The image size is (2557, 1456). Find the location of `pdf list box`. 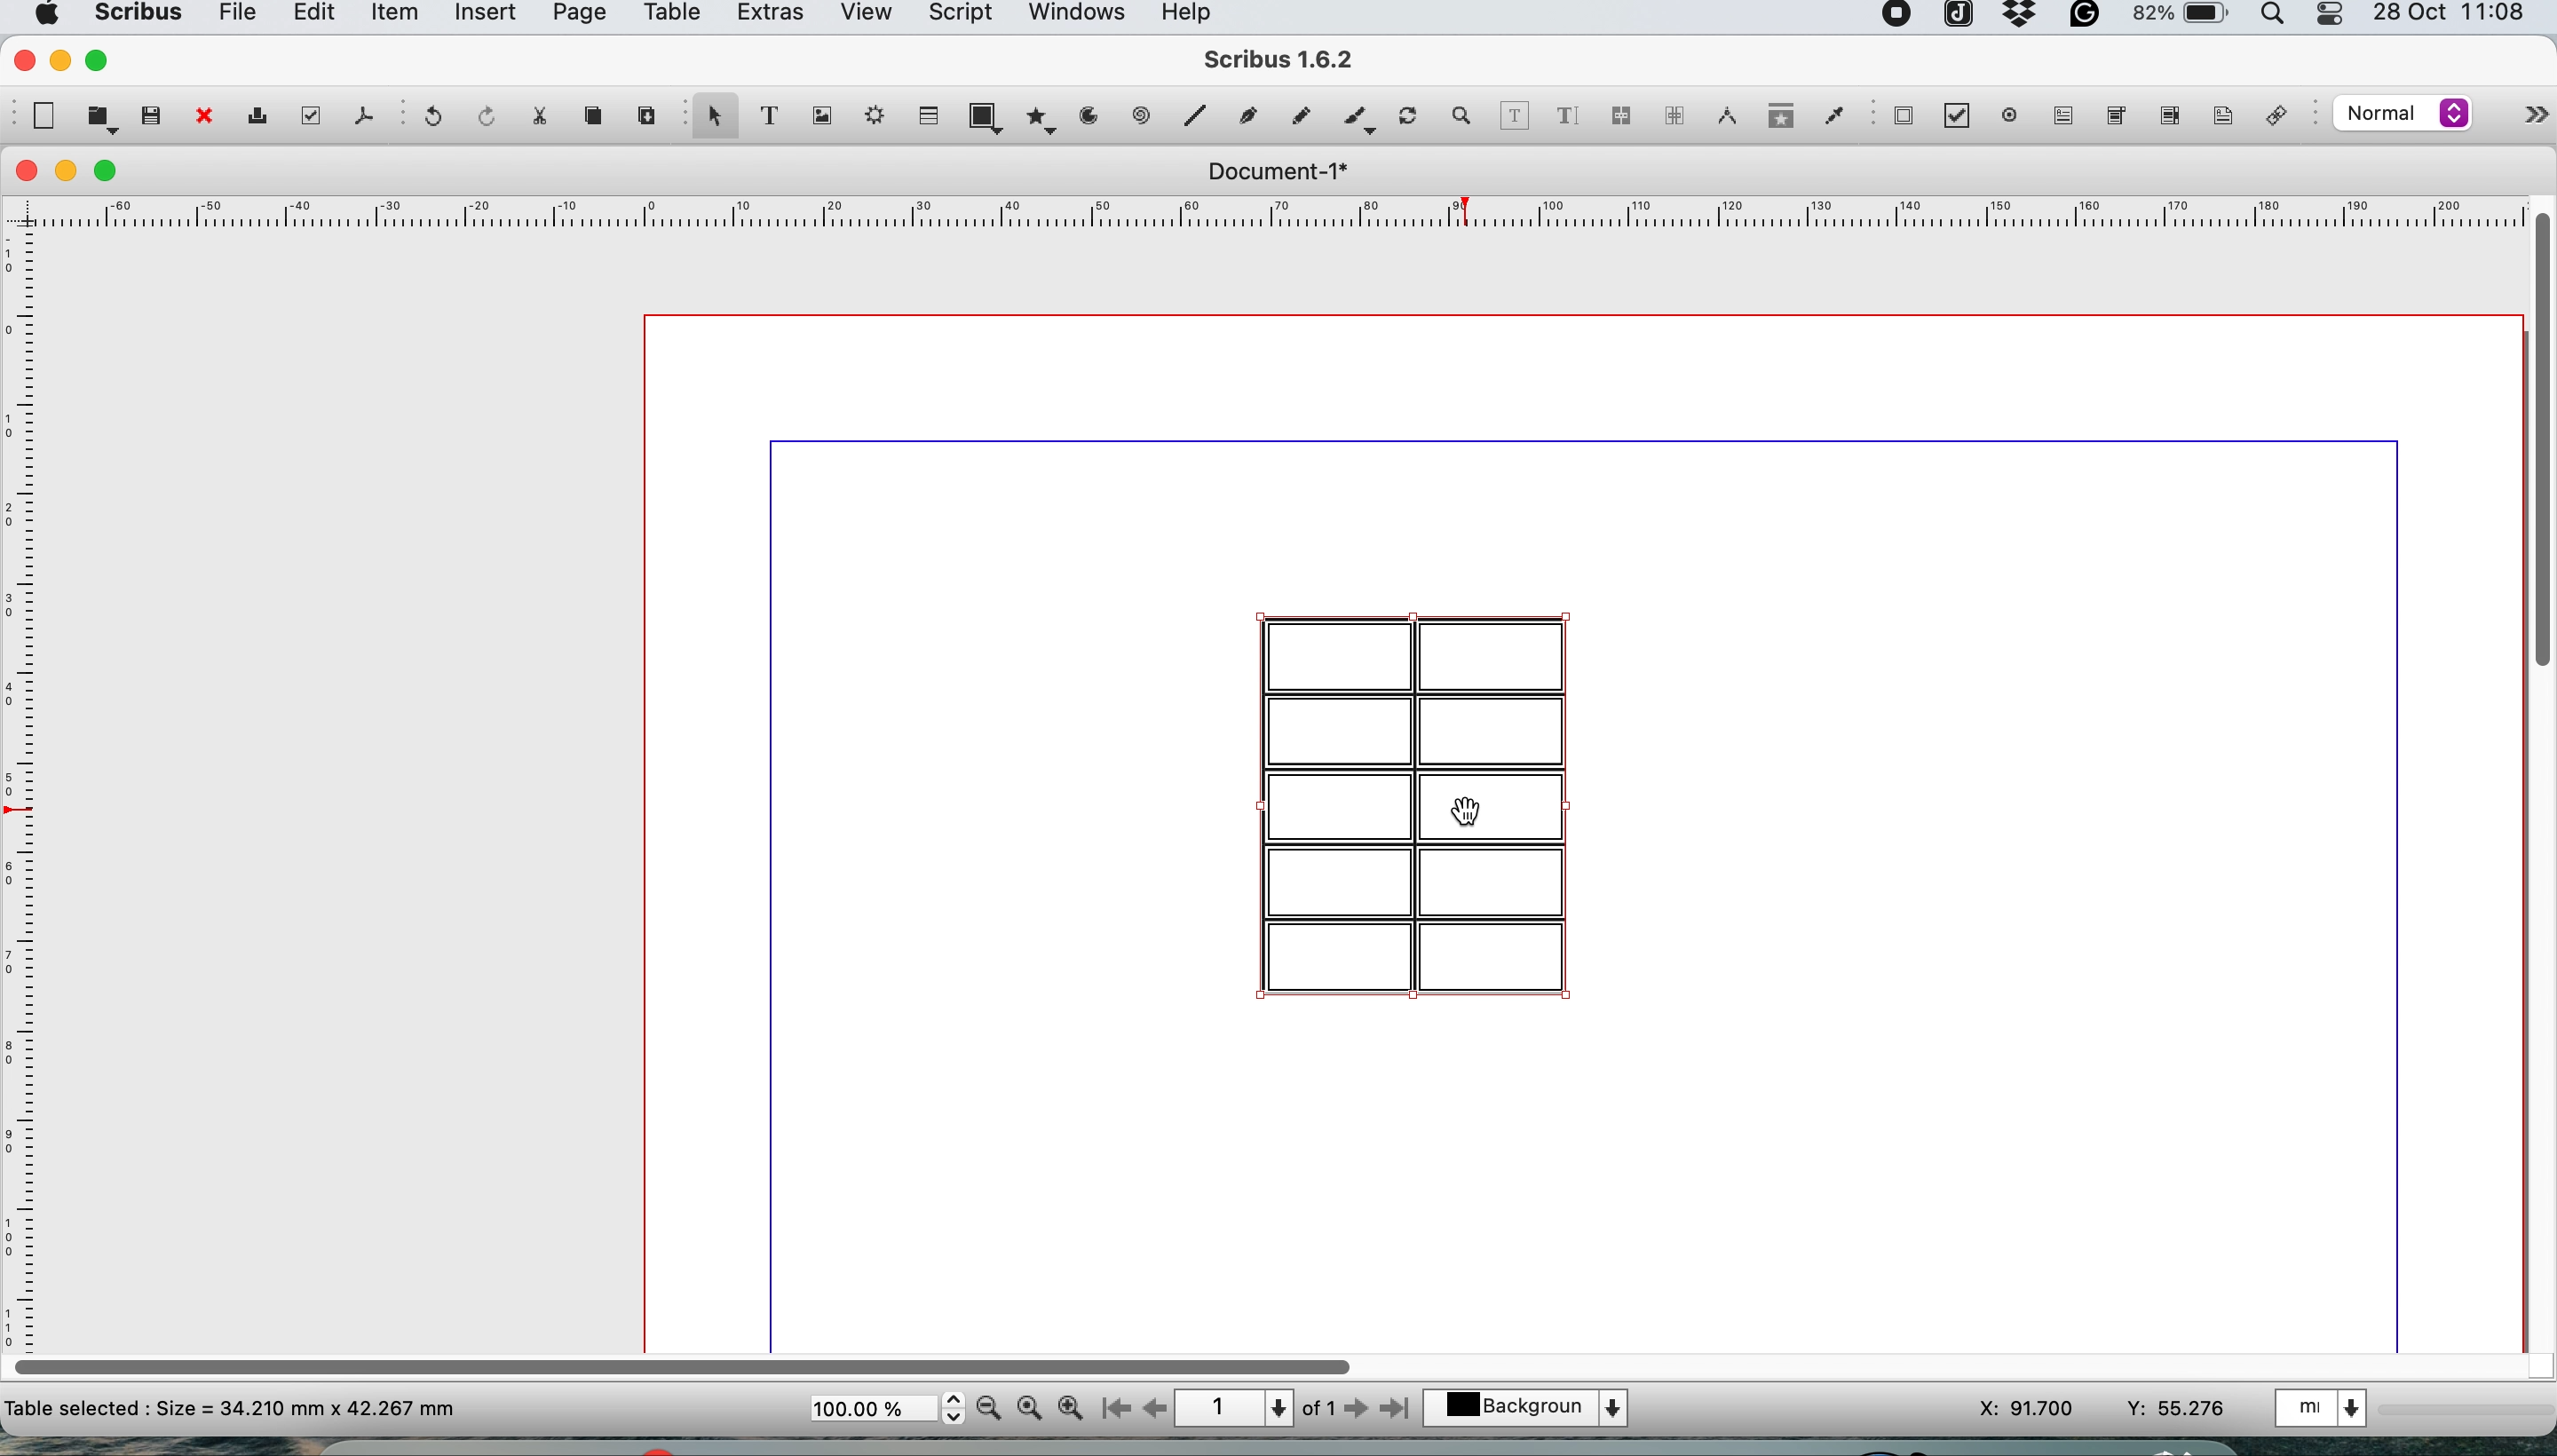

pdf list box is located at coordinates (2167, 120).